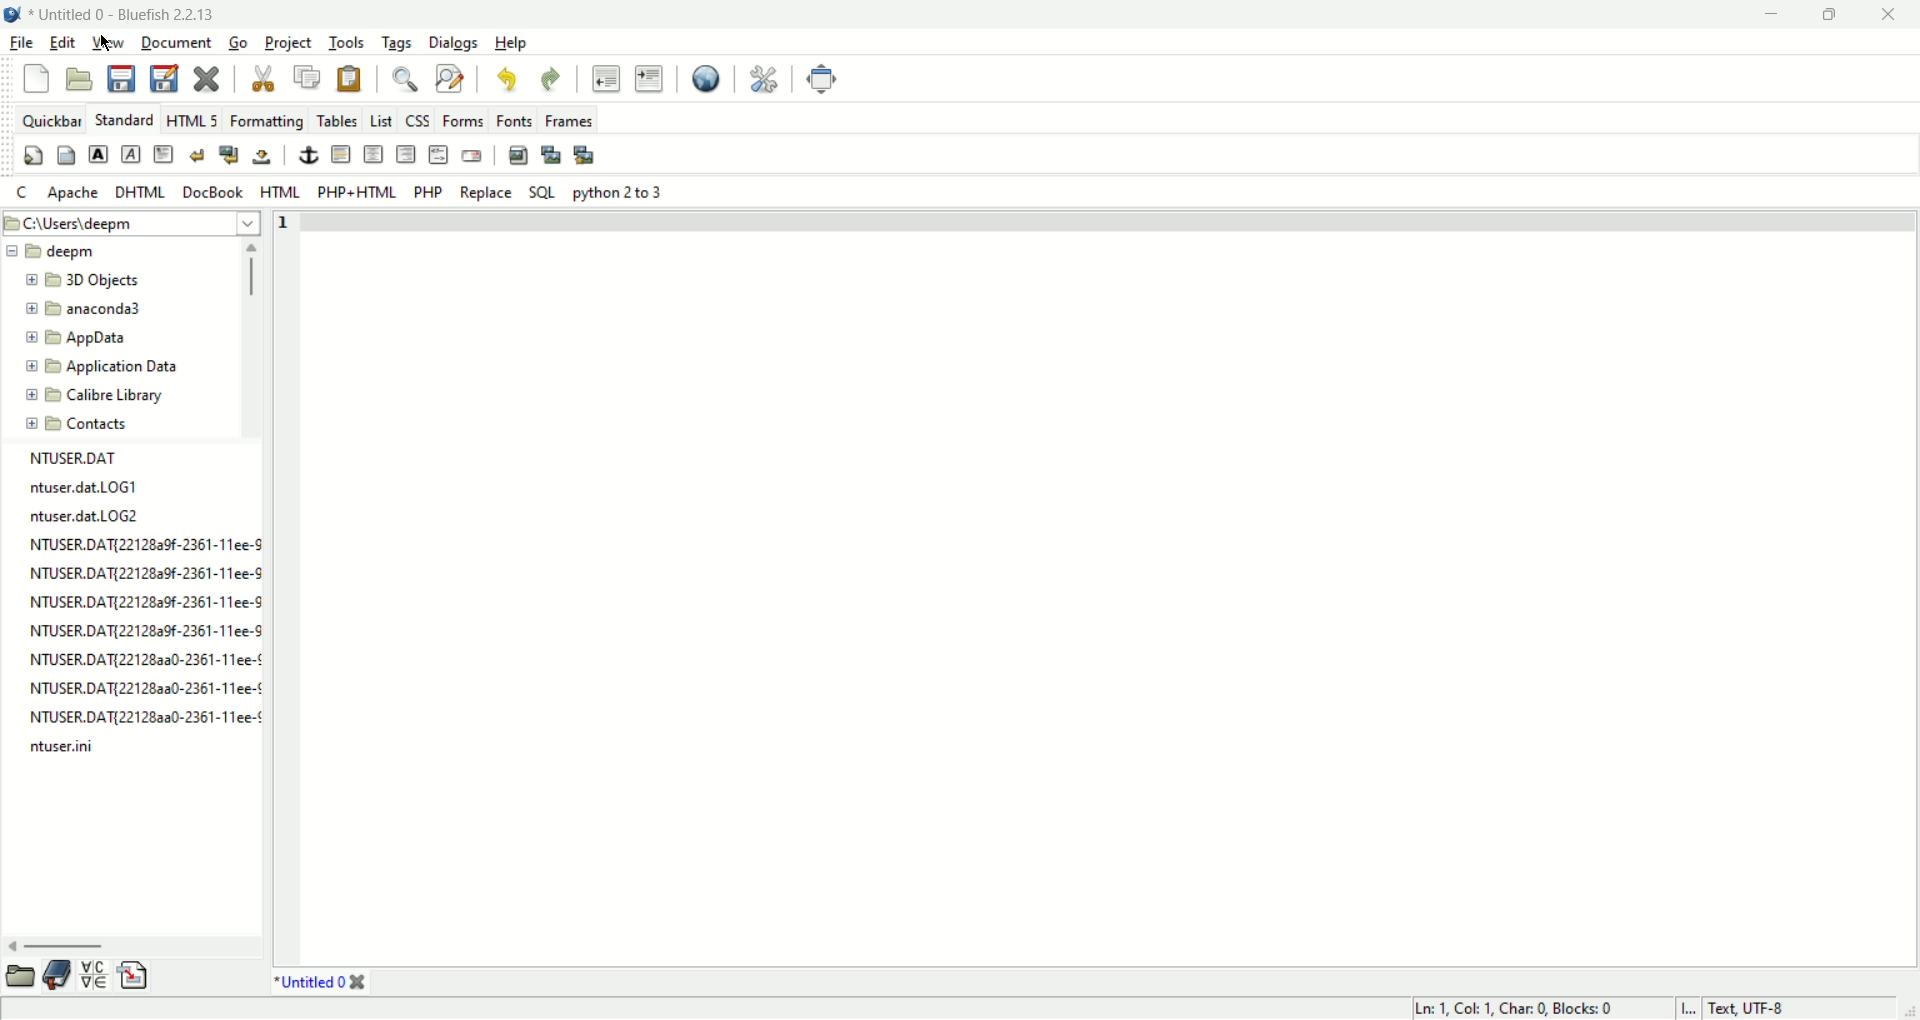  Describe the element at coordinates (419, 120) in the screenshot. I see `CSS` at that location.